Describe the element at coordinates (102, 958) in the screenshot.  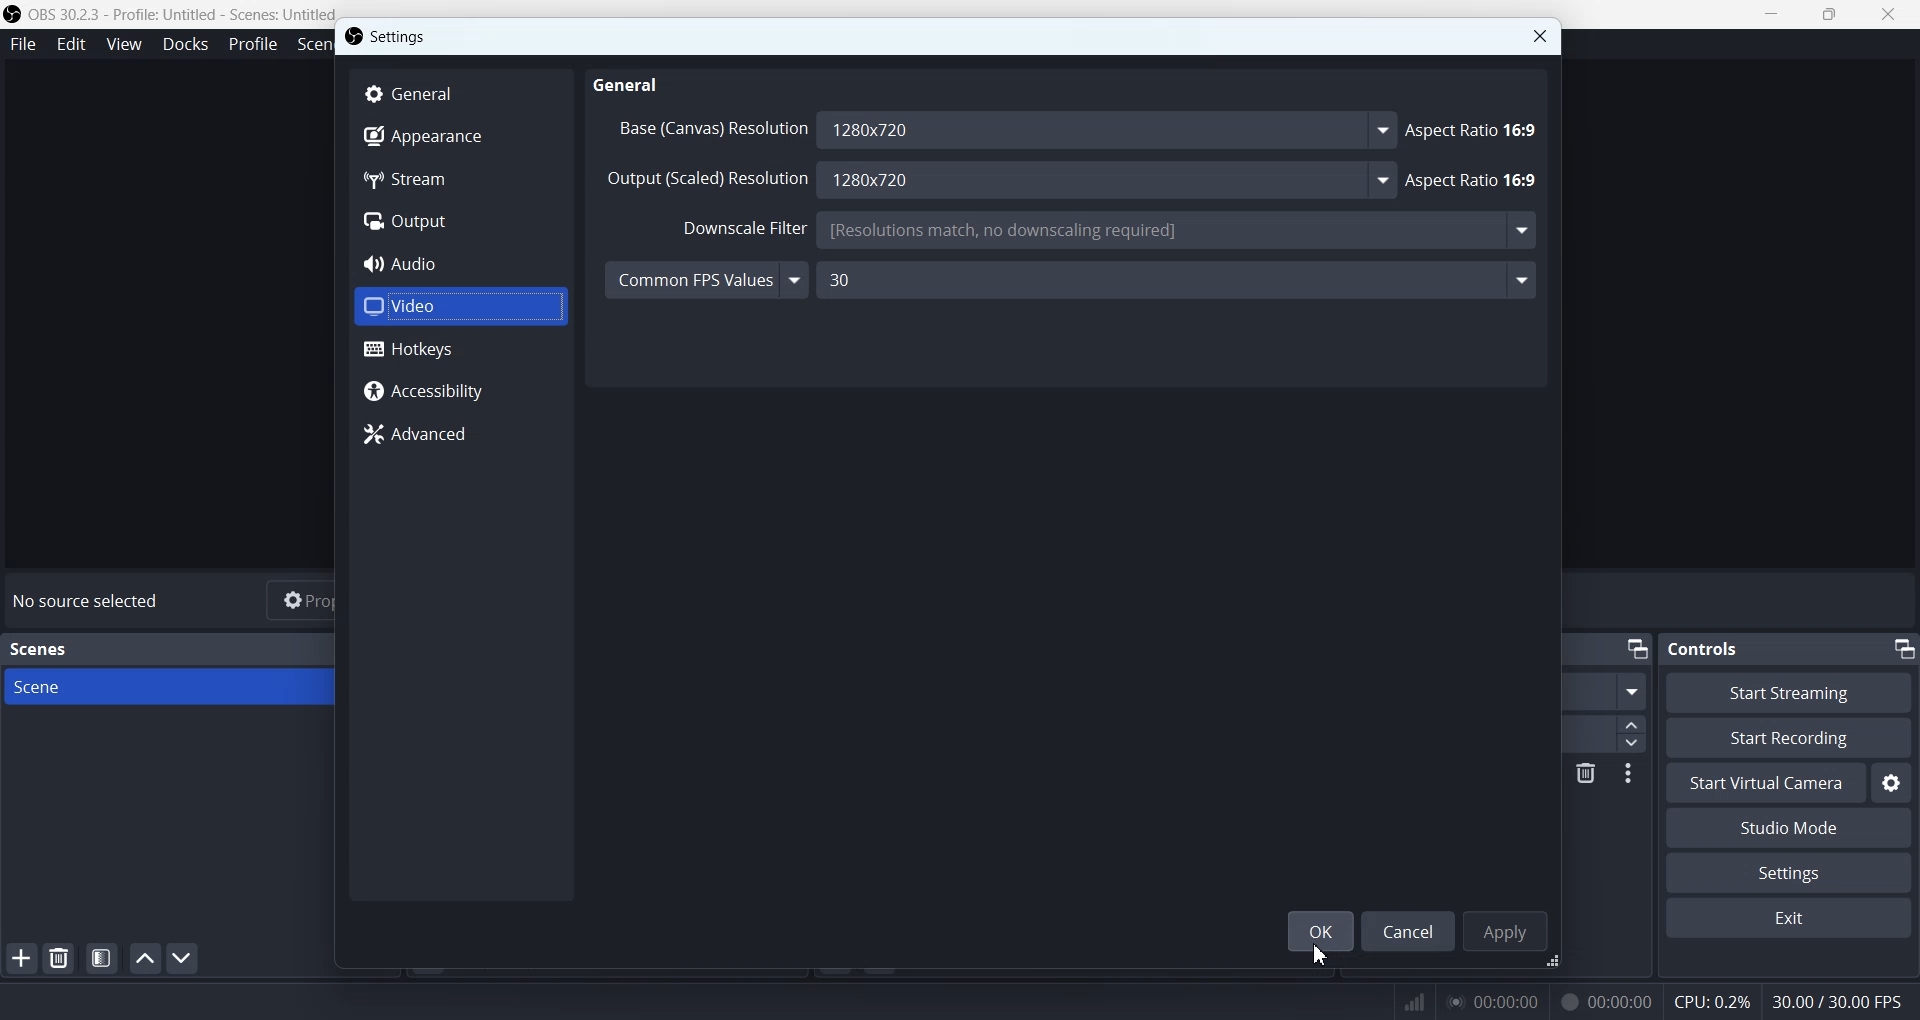
I see `Open scene filter` at that location.